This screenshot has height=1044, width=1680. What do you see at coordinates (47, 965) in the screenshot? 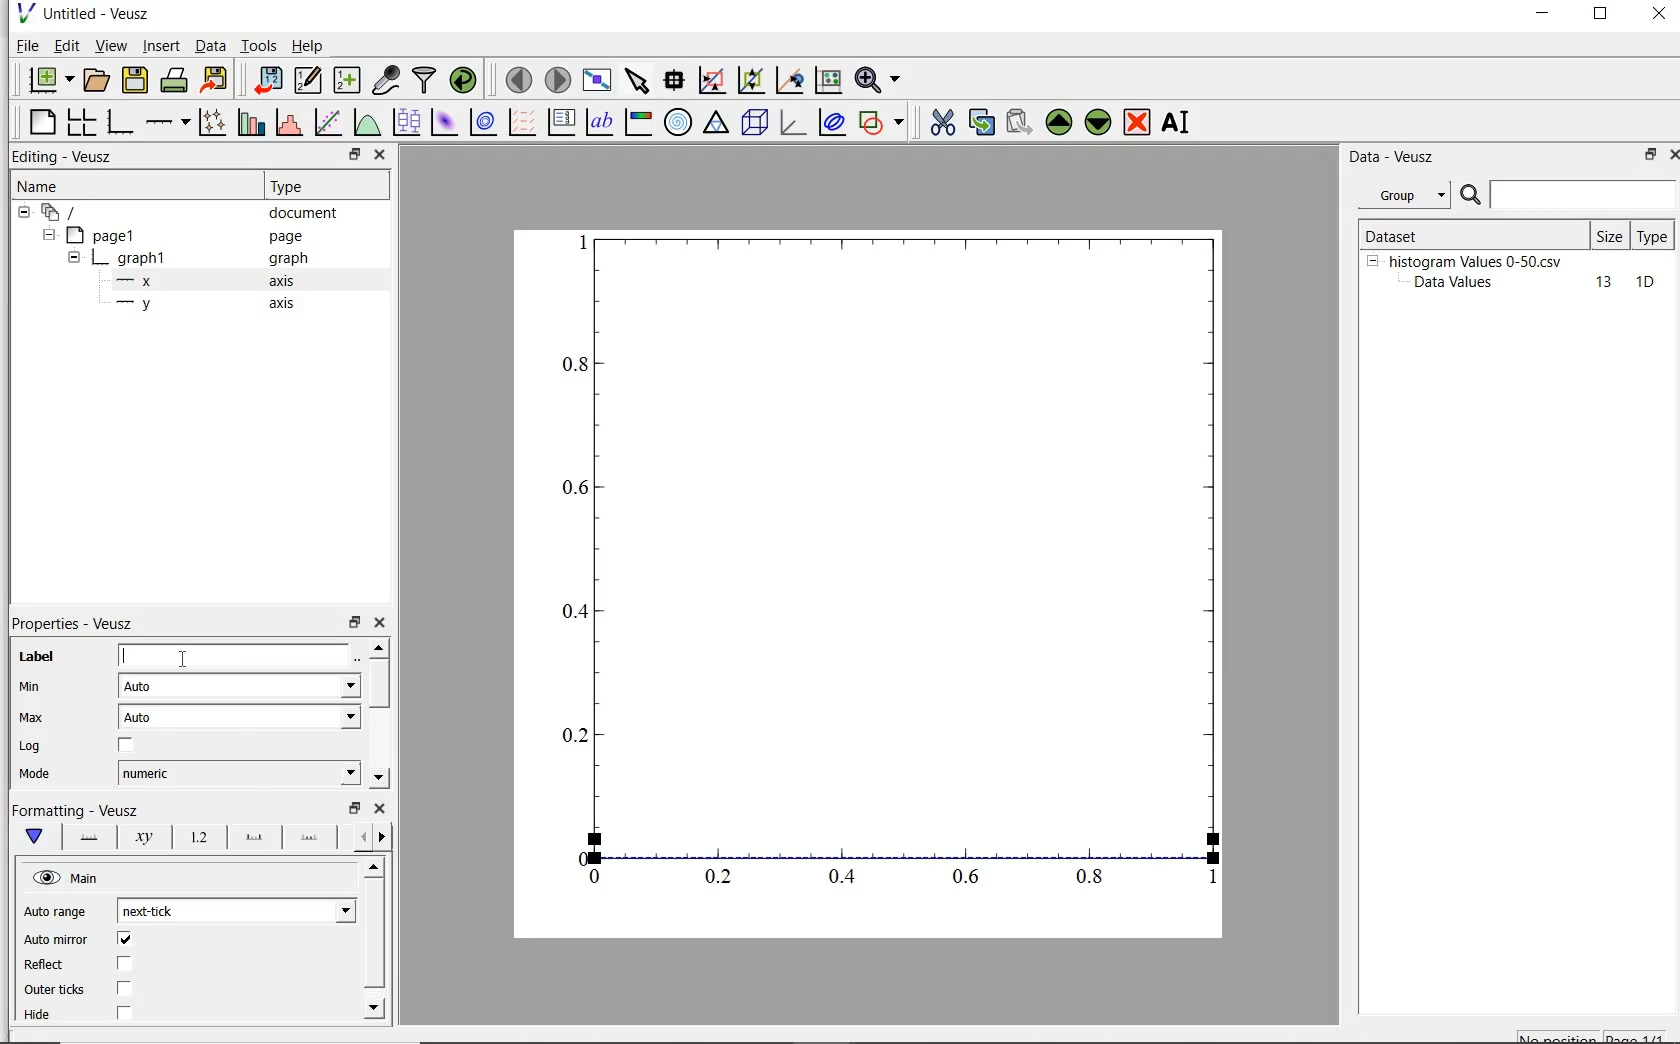
I see ` Reflect` at bounding box center [47, 965].